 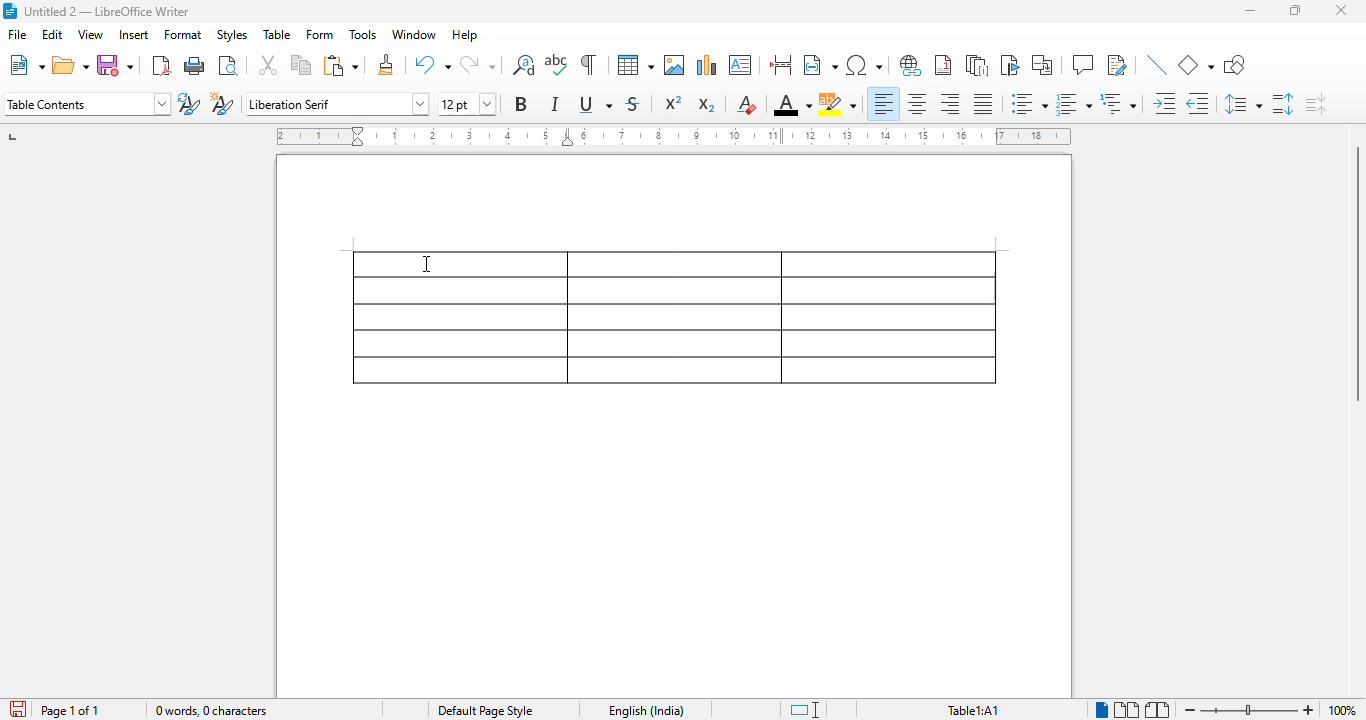 I want to click on word and character count, so click(x=212, y=710).